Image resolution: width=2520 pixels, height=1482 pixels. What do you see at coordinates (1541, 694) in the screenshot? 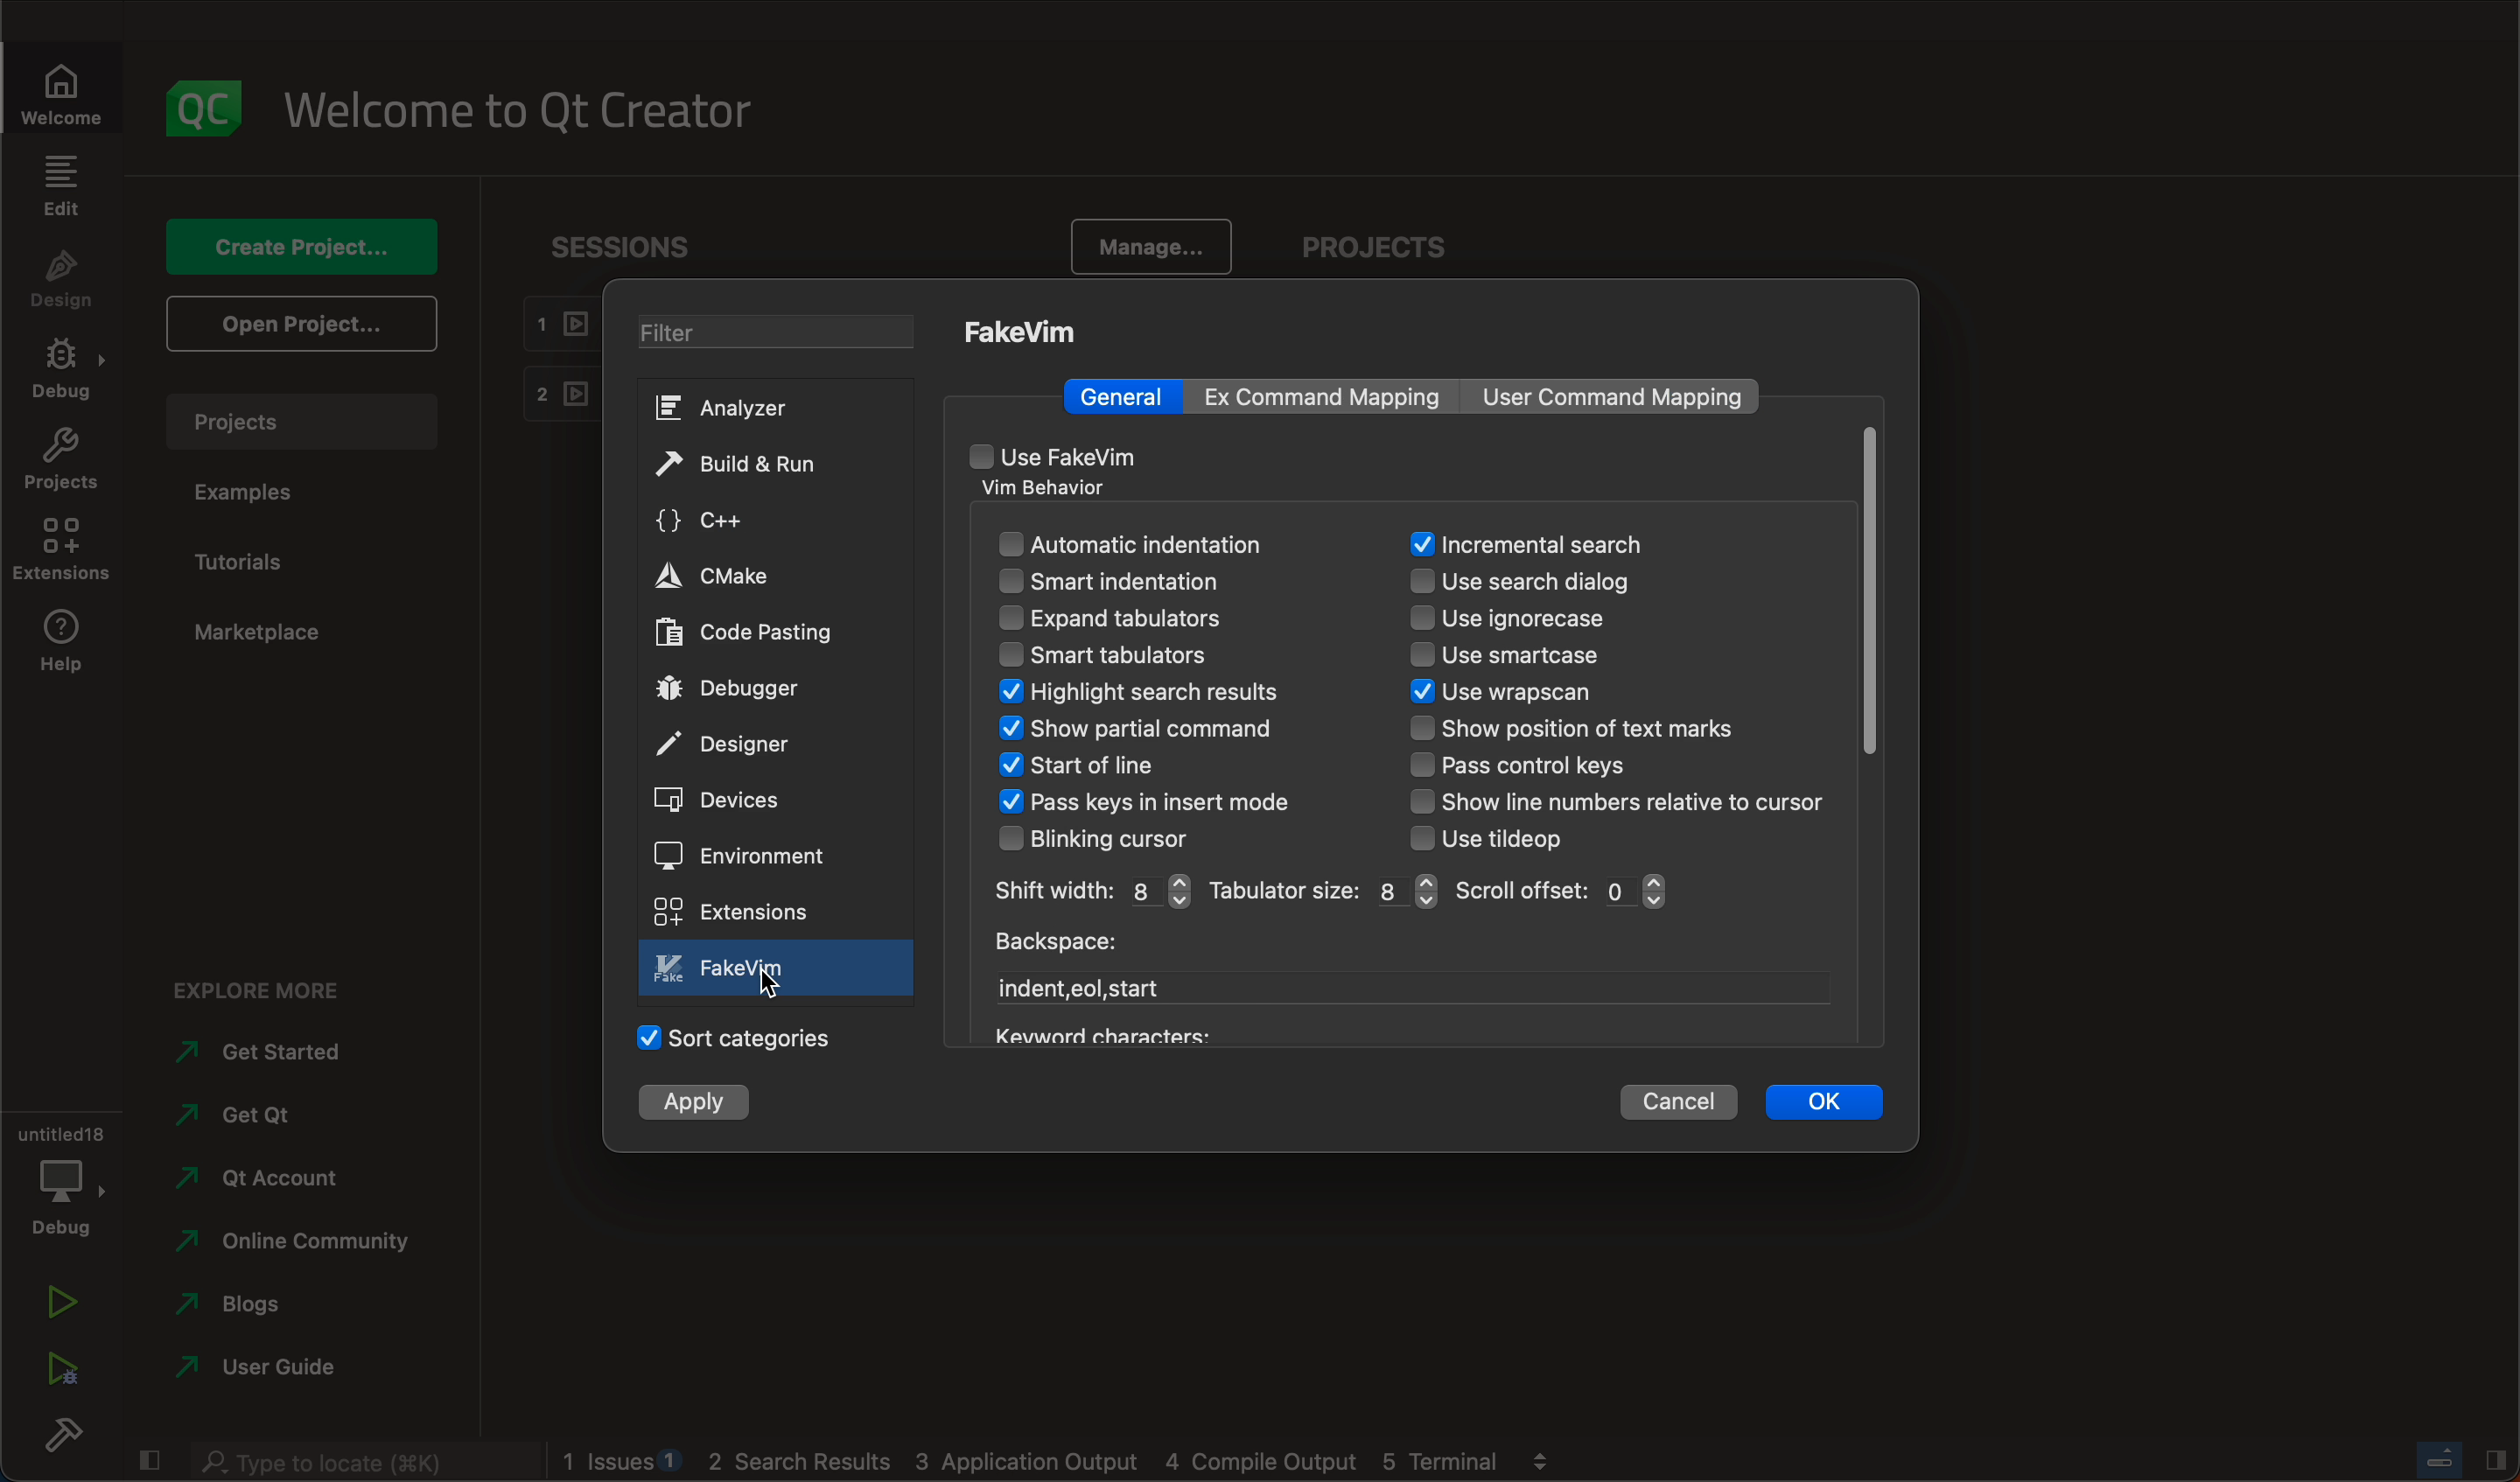
I see `wrapscan` at bounding box center [1541, 694].